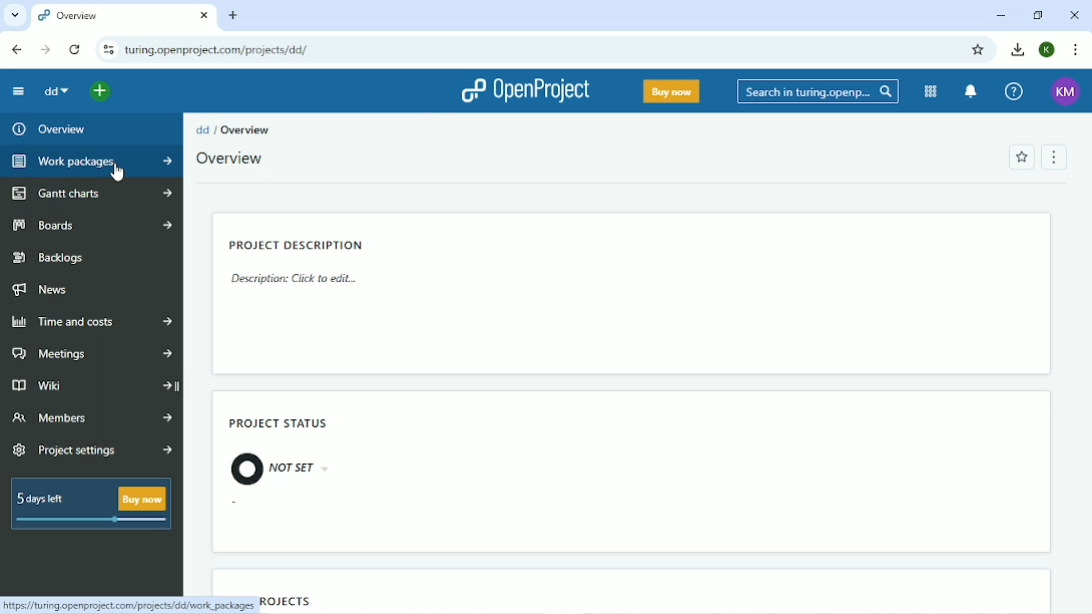  I want to click on Overview, so click(247, 130).